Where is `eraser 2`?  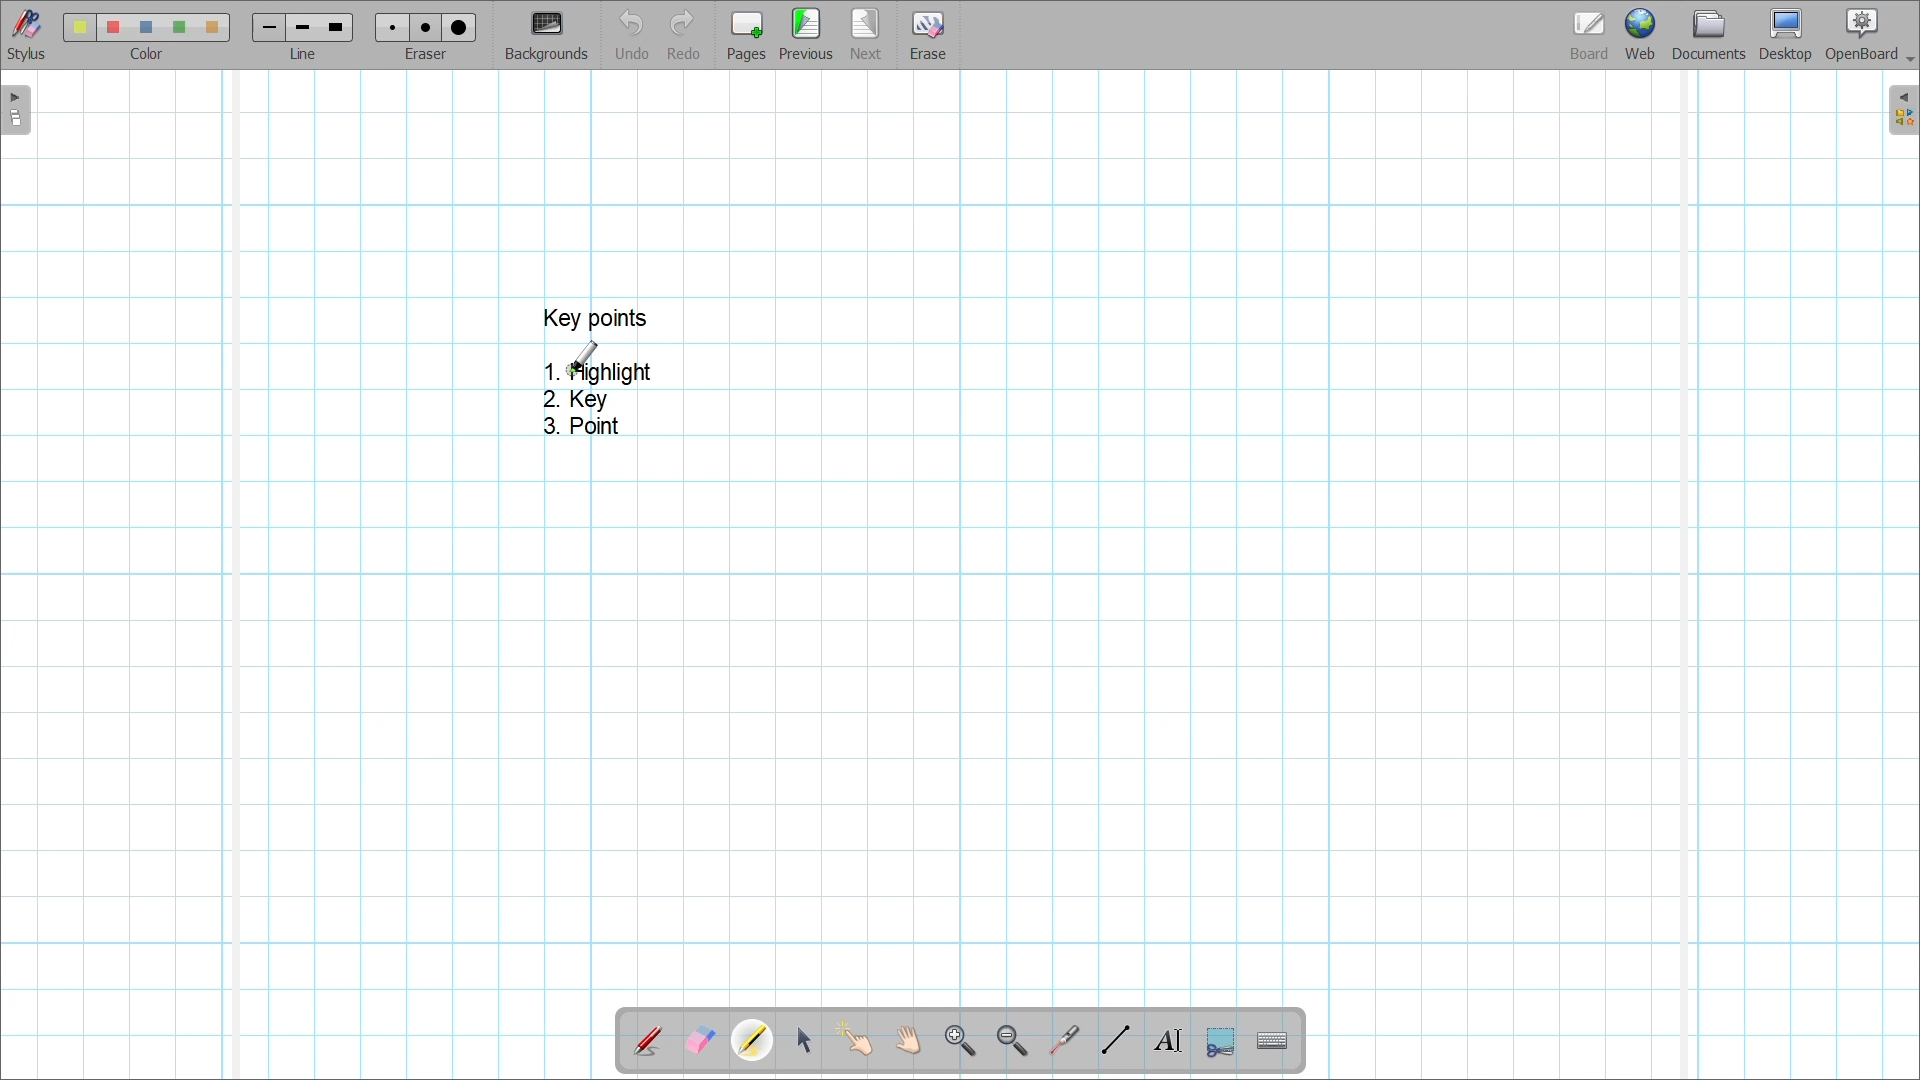 eraser 2 is located at coordinates (425, 27).